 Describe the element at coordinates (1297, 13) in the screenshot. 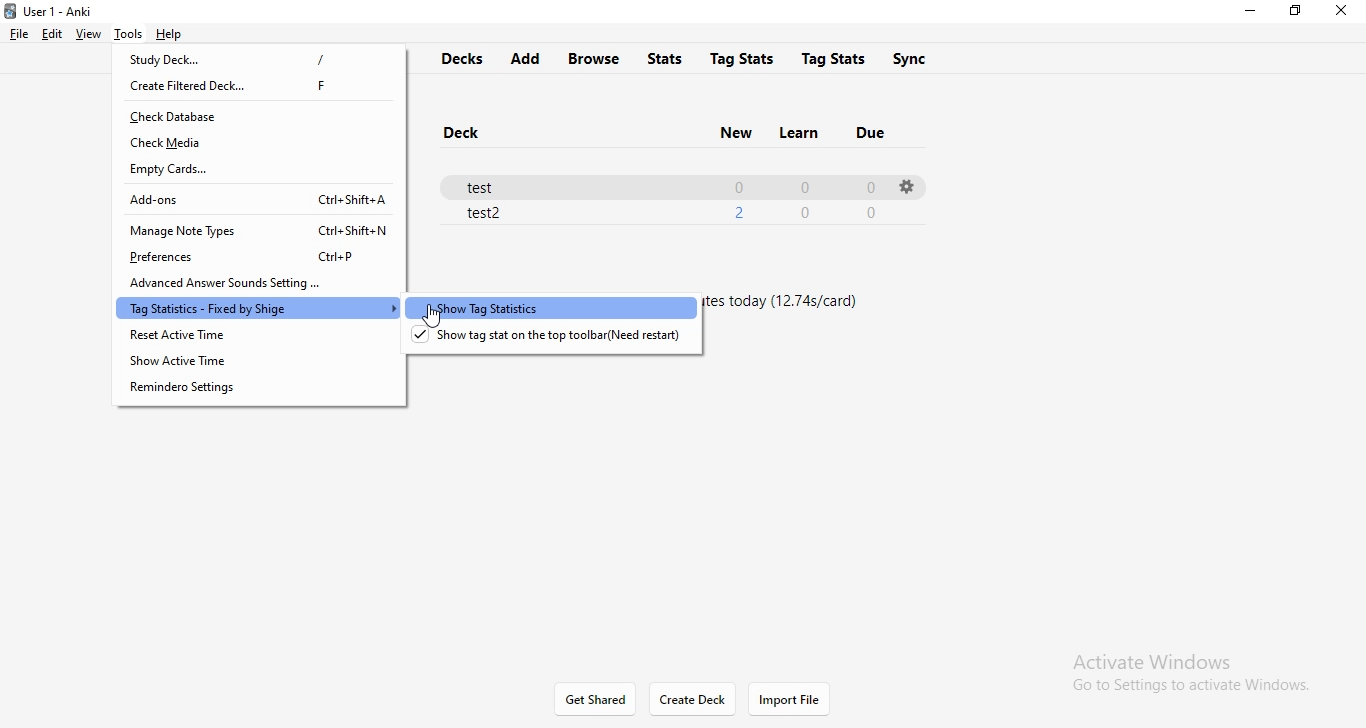

I see `restore` at that location.